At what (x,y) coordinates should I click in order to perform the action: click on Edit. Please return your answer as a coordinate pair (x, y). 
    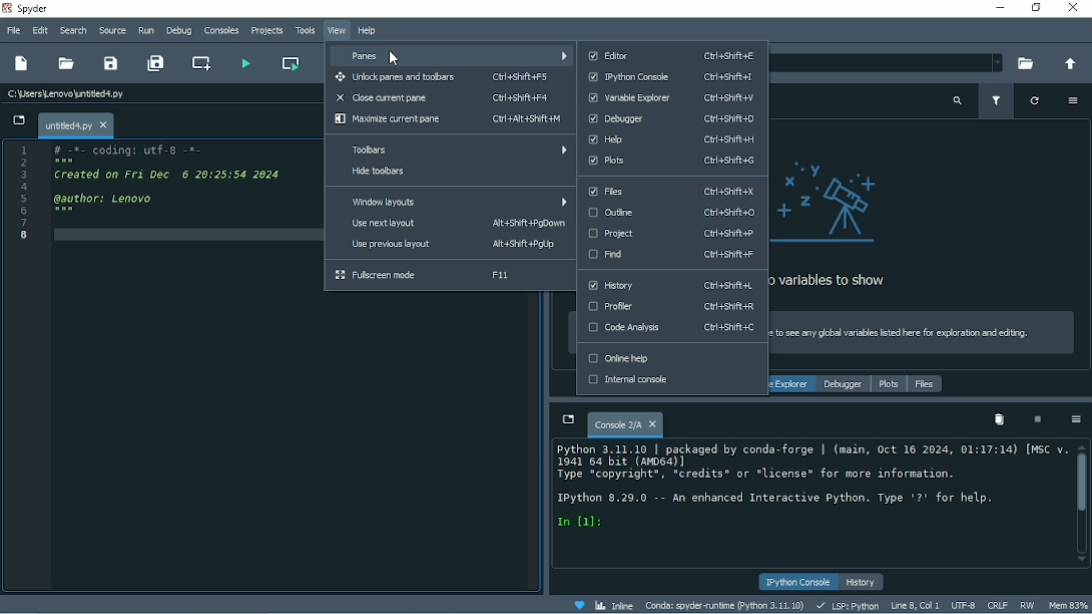
    Looking at the image, I should click on (40, 31).